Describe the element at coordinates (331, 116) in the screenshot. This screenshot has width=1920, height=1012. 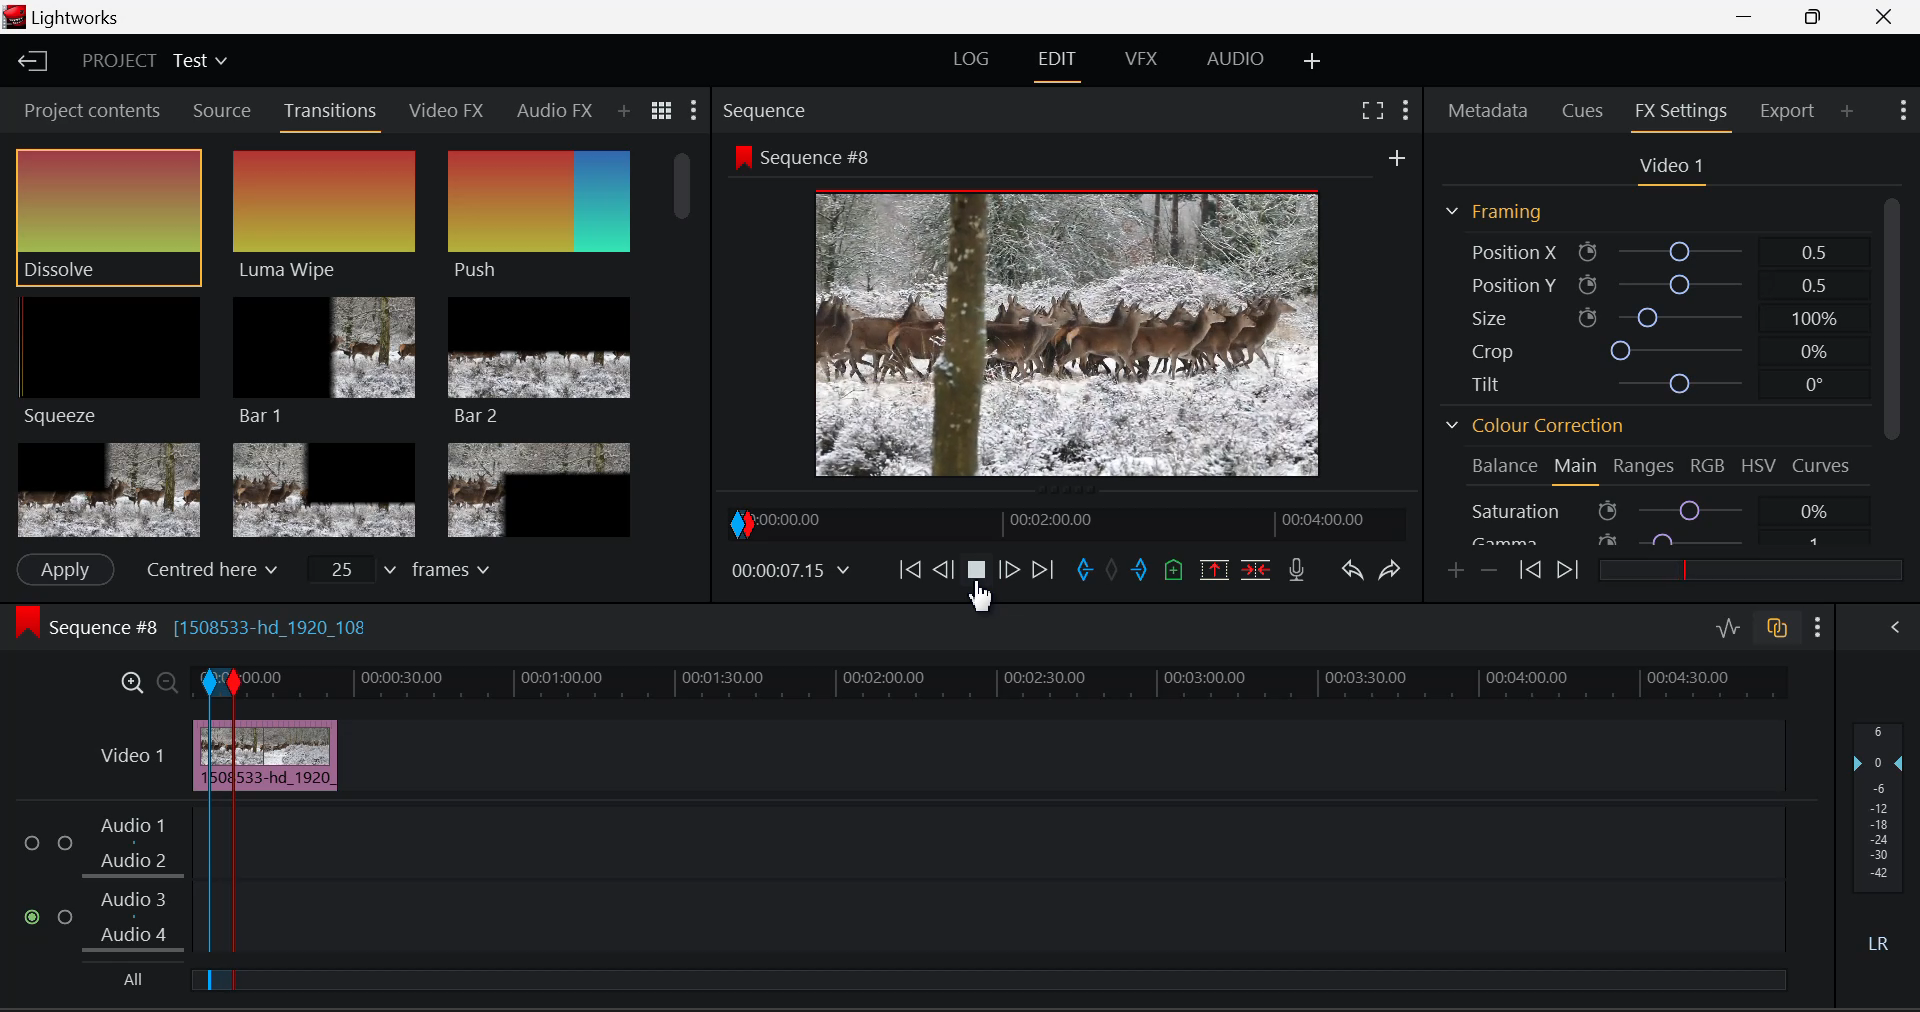
I see `Transitions Panel Open` at that location.